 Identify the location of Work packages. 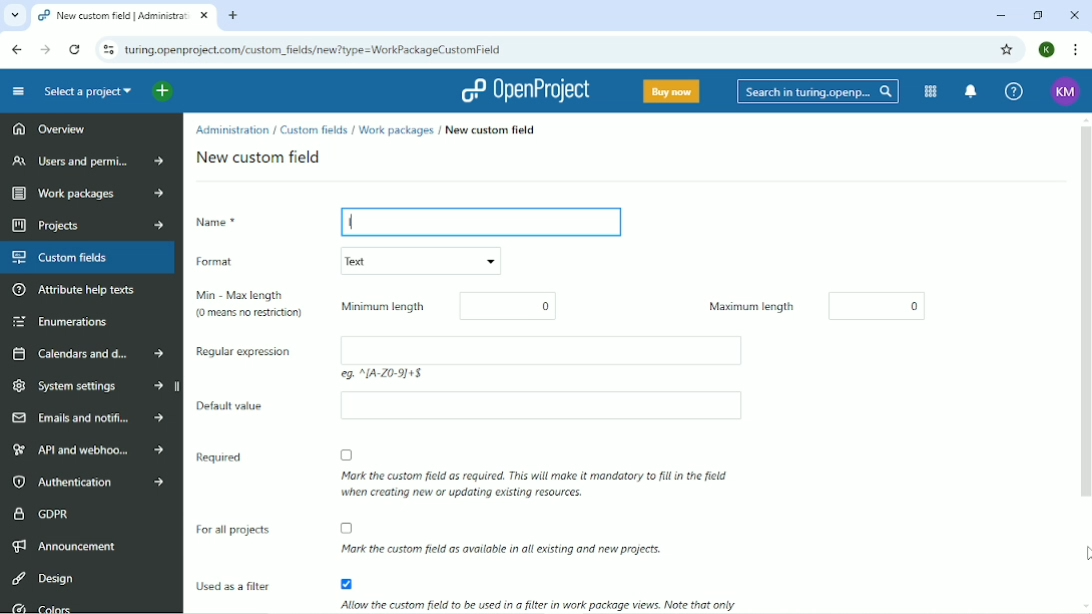
(397, 131).